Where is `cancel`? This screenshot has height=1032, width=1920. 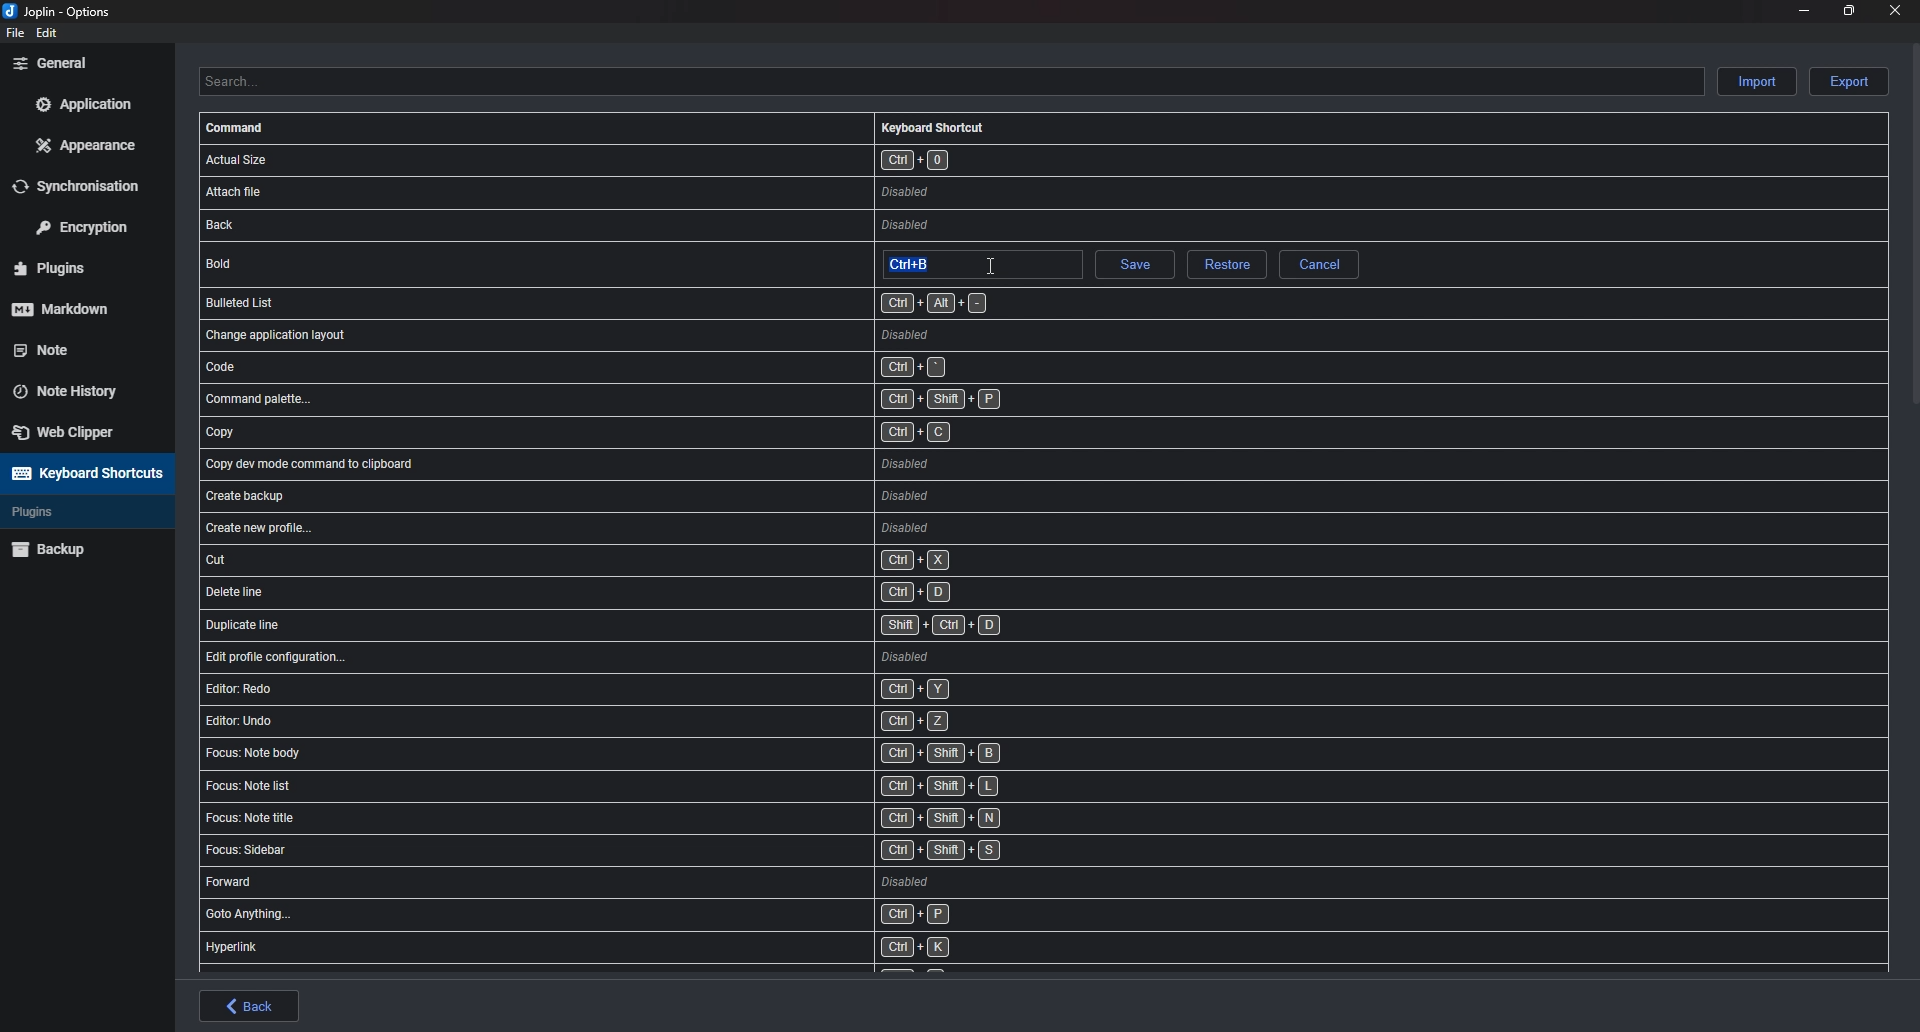 cancel is located at coordinates (1319, 264).